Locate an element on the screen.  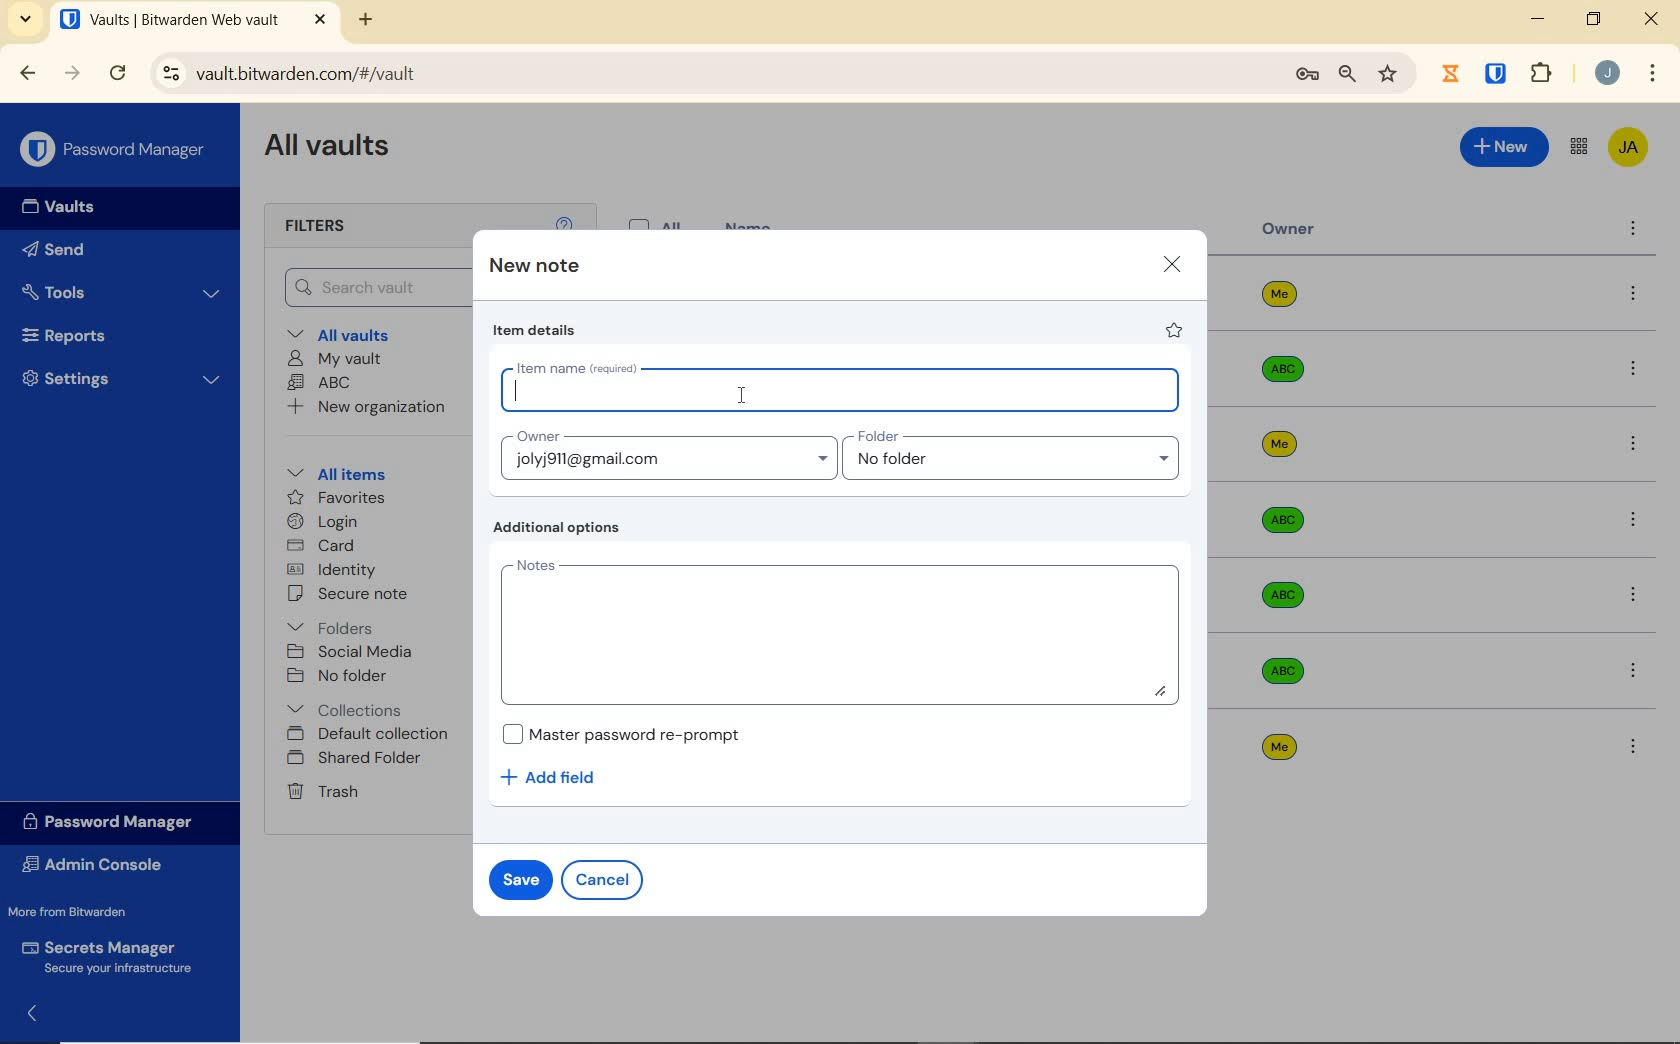
more options is located at coordinates (1633, 231).